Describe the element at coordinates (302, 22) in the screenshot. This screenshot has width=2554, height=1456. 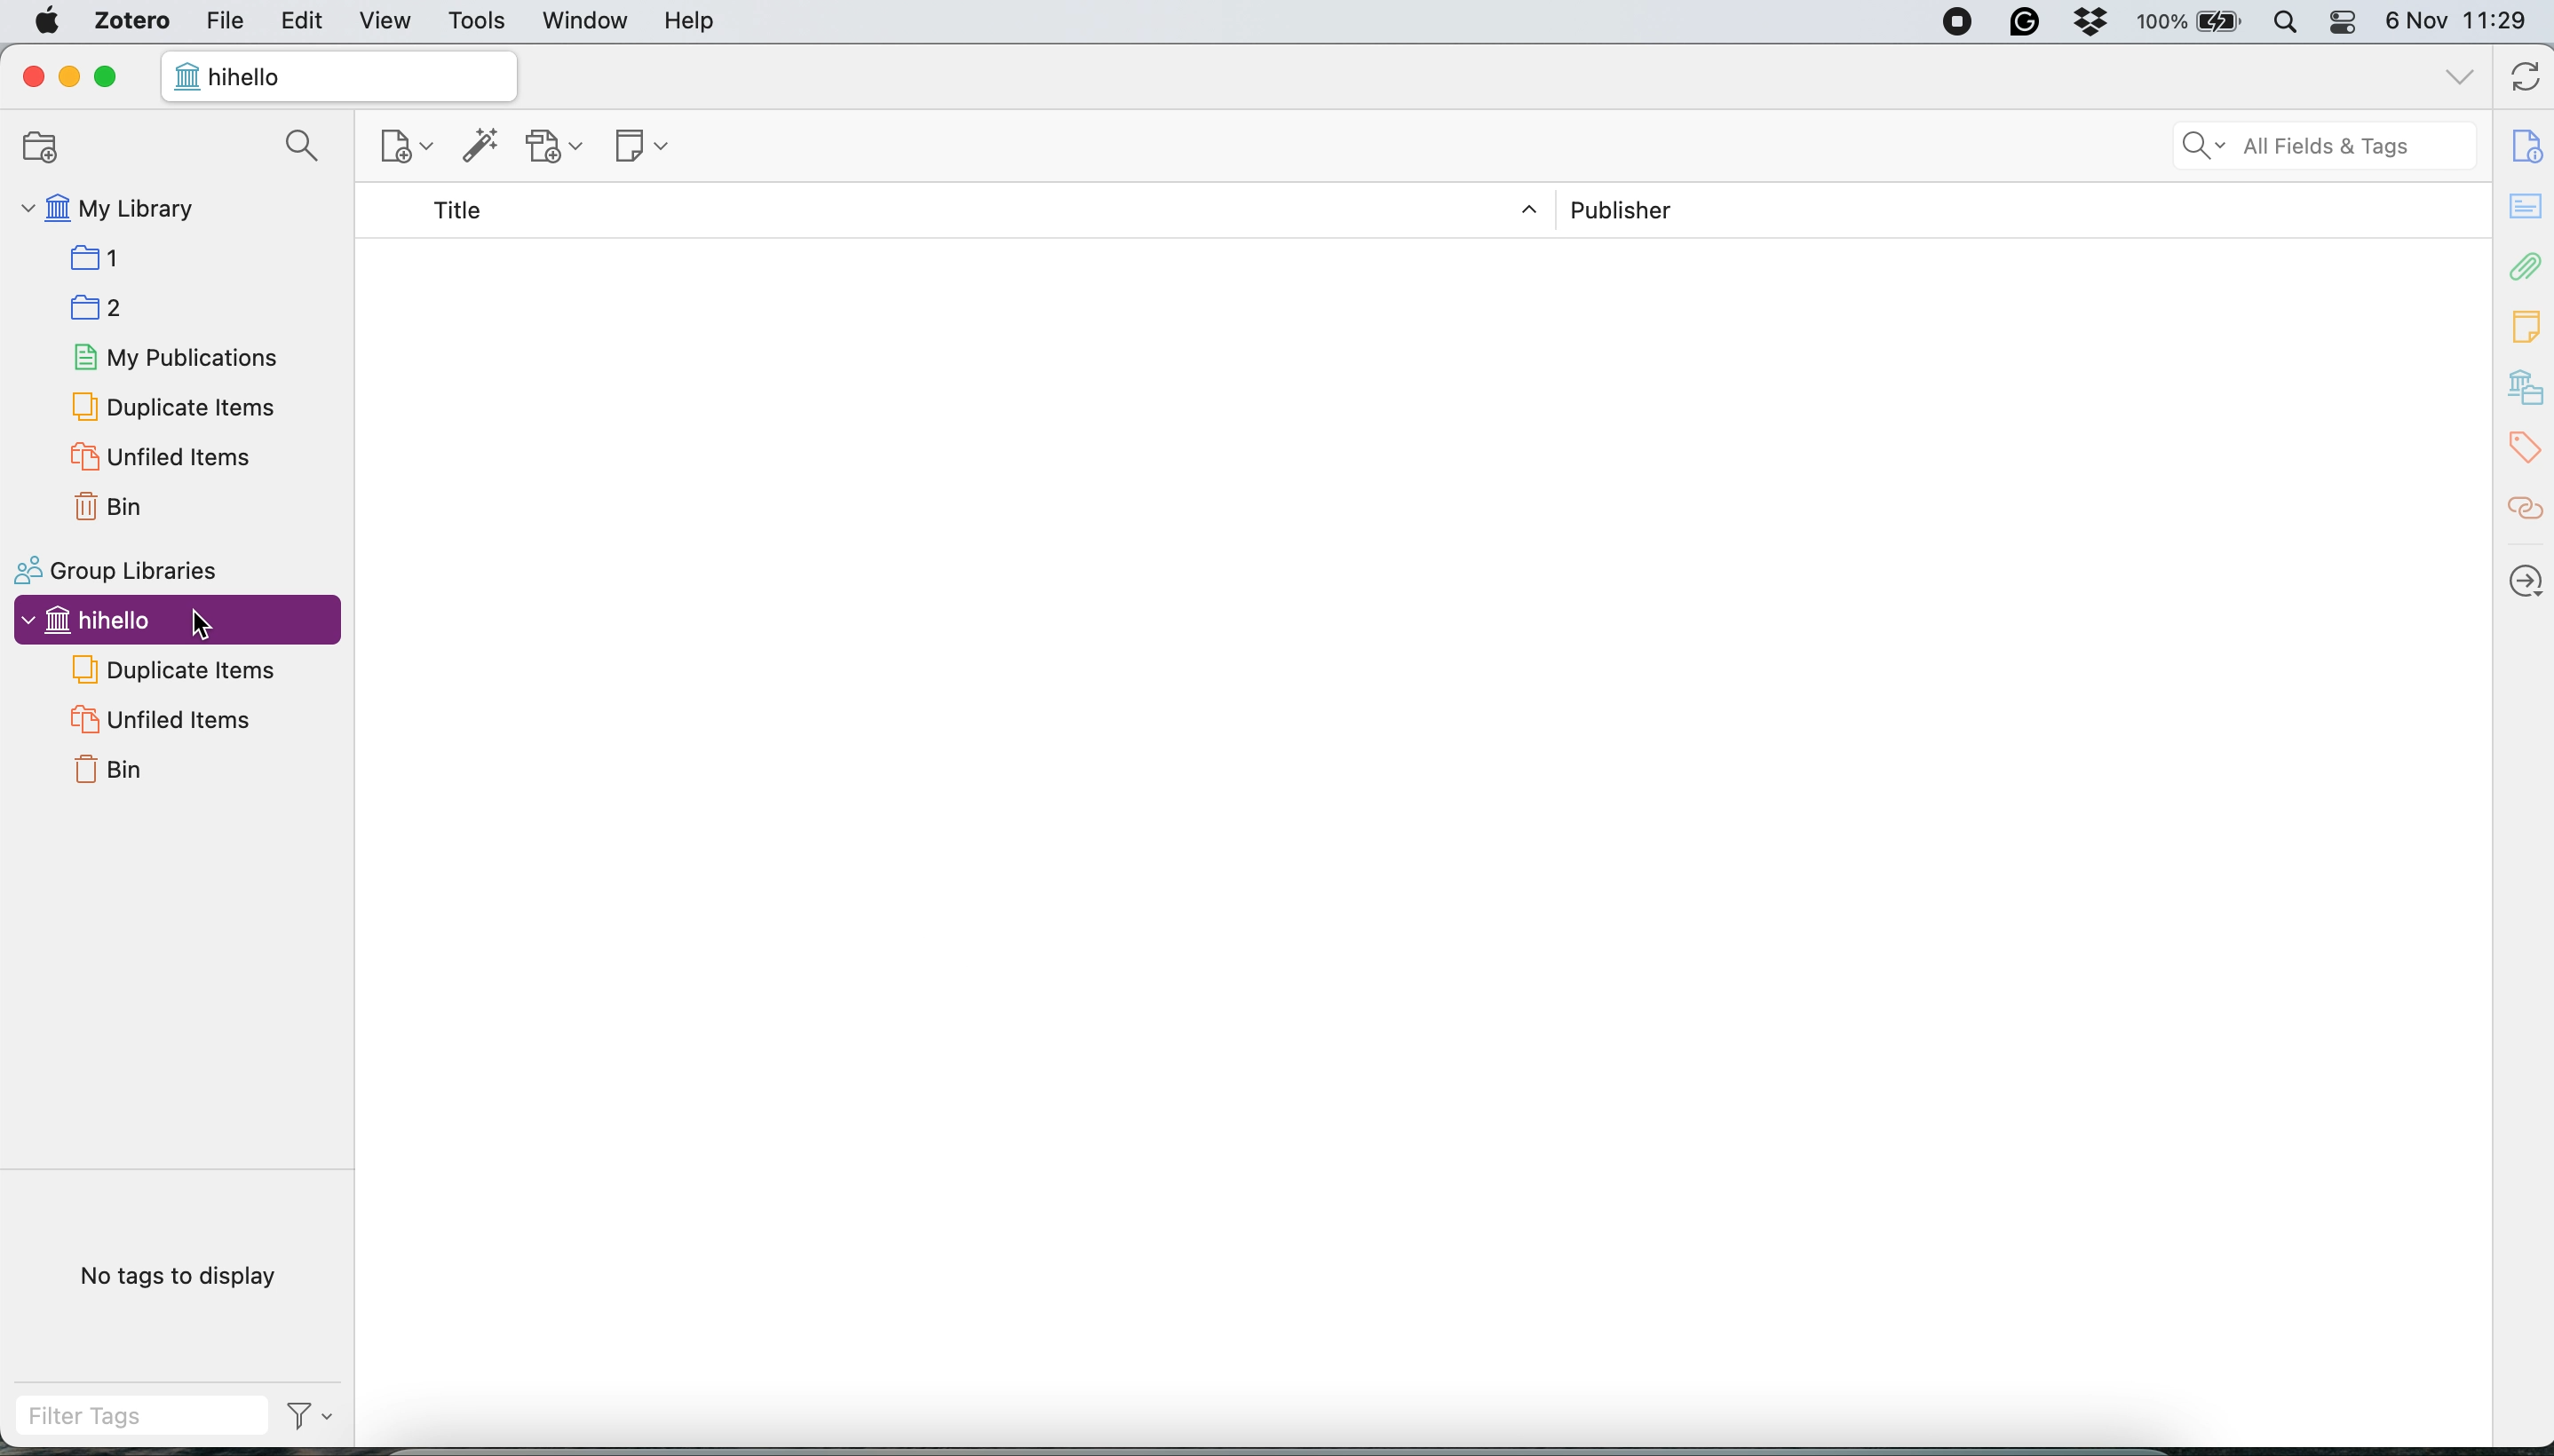
I see `edit` at that location.